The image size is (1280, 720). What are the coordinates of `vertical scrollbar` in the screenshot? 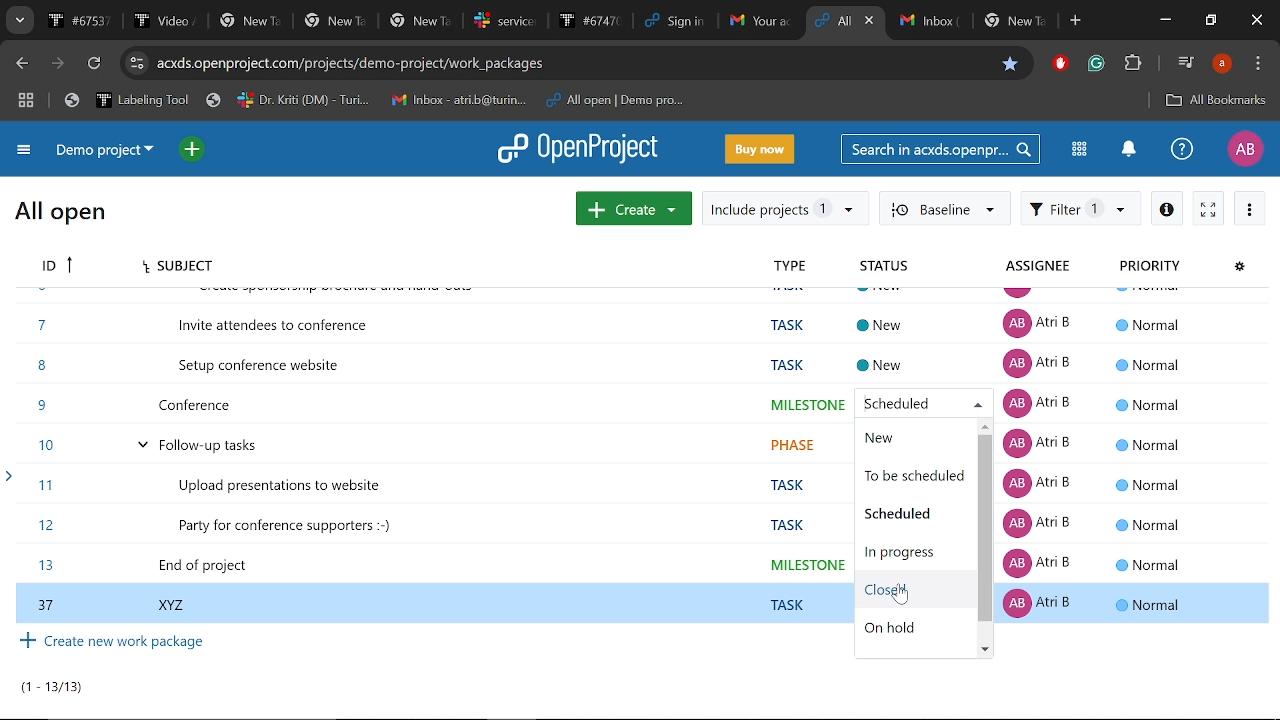 It's located at (1272, 513).